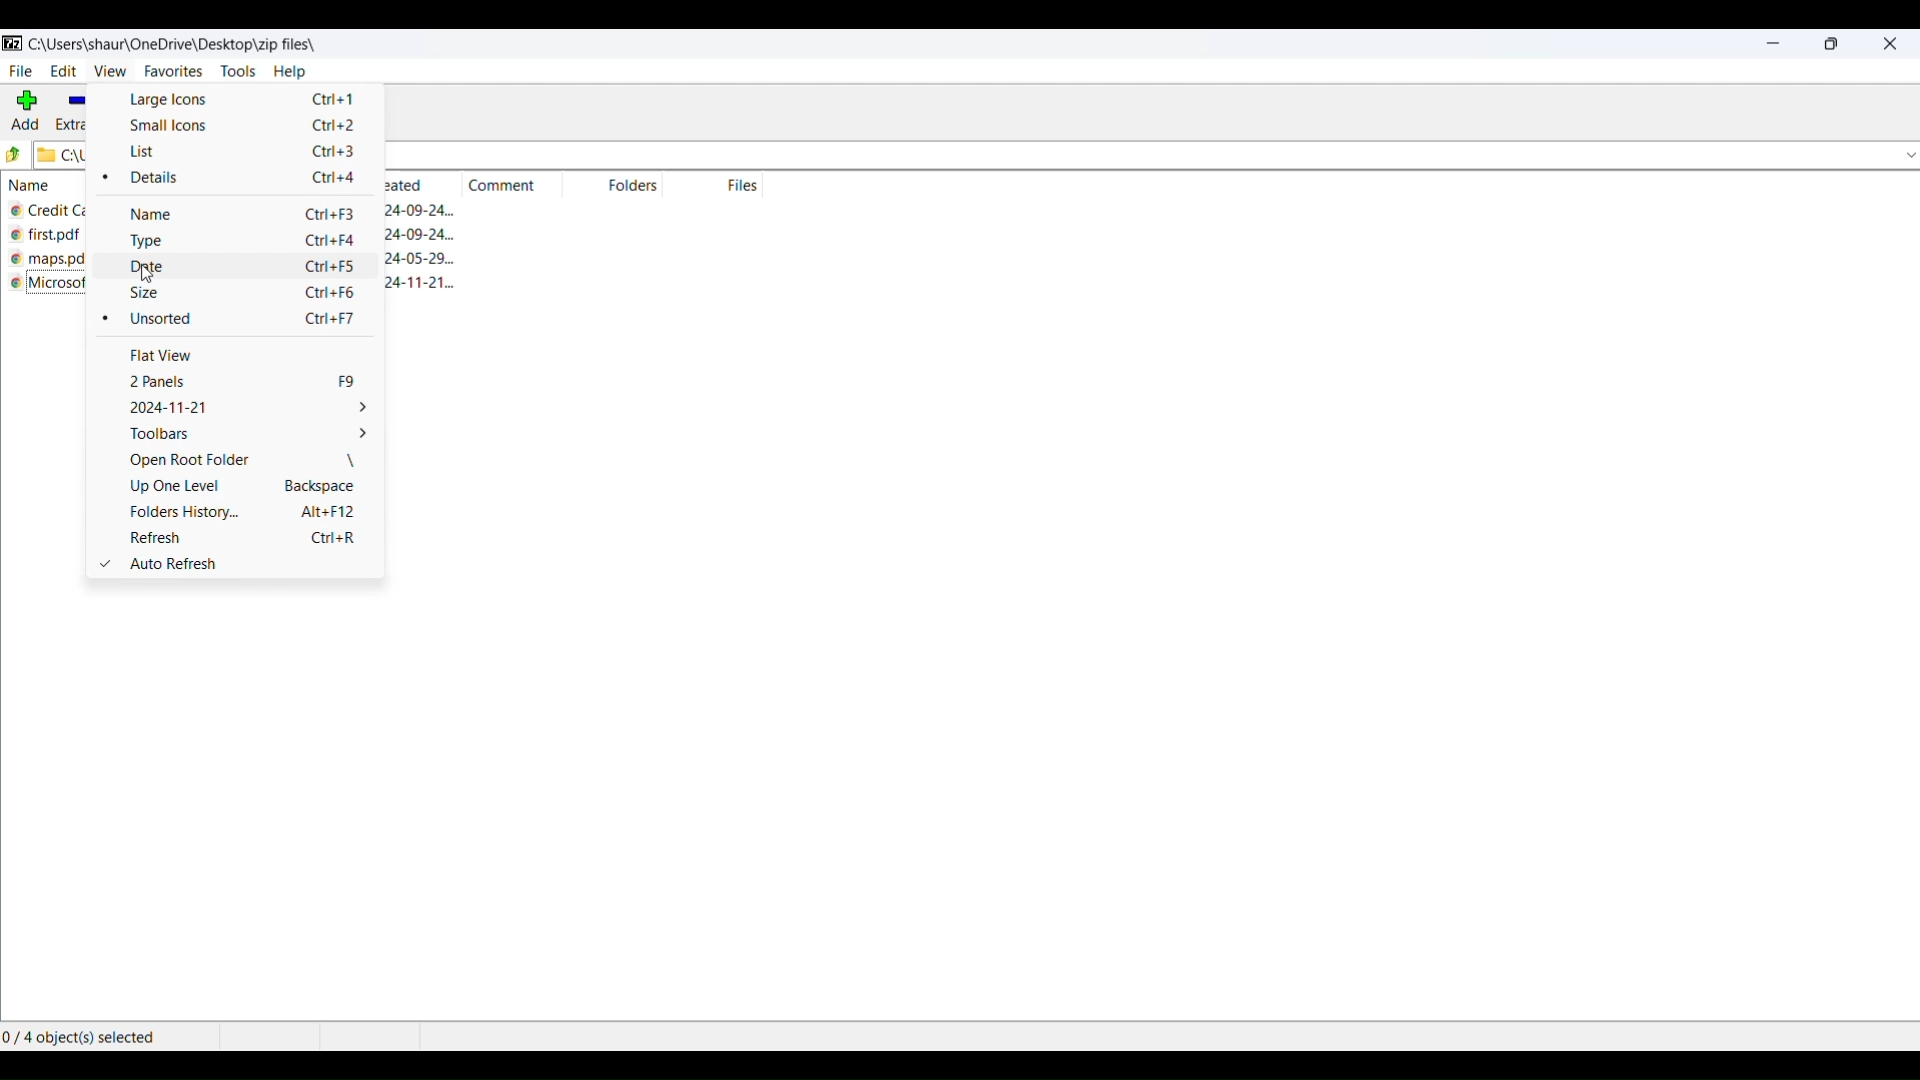 This screenshot has width=1920, height=1080. What do you see at coordinates (291, 73) in the screenshot?
I see `help` at bounding box center [291, 73].